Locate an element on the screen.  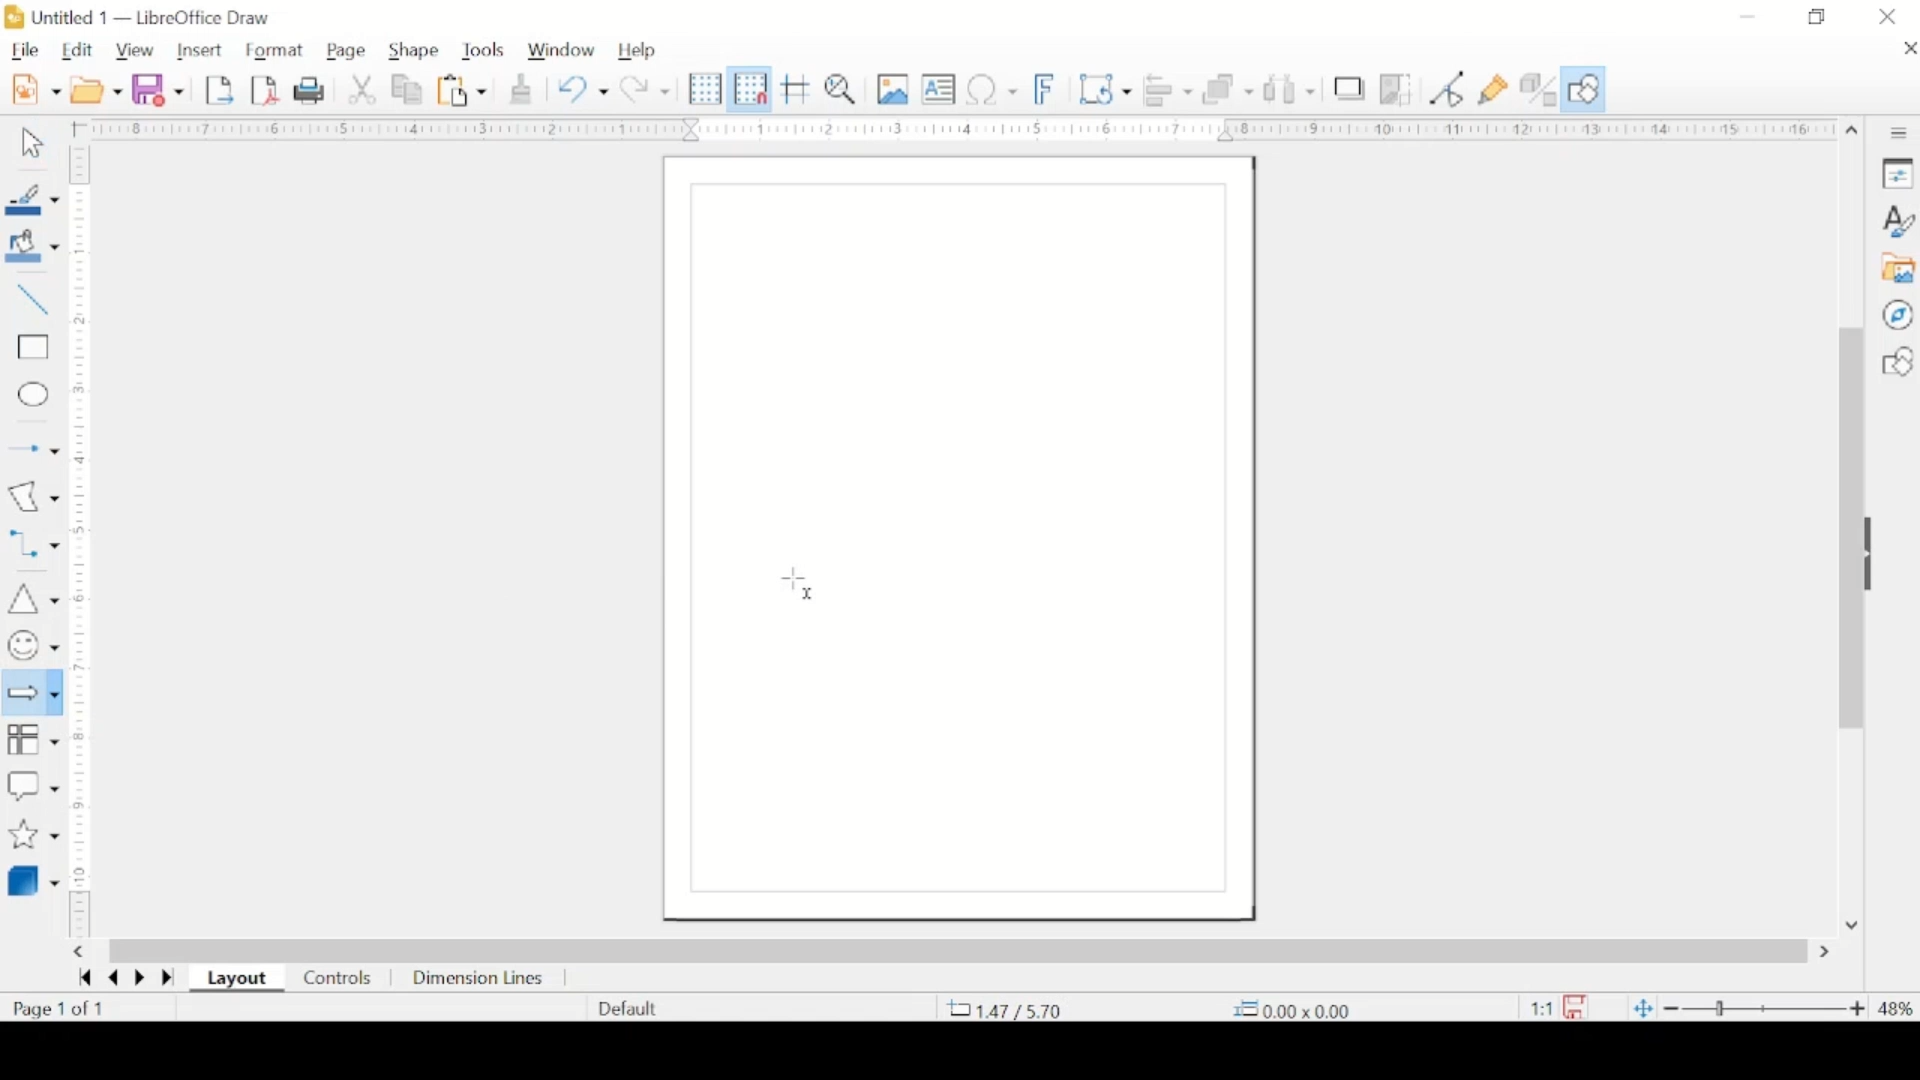
select at least three objects to distribute is located at coordinates (1291, 88).